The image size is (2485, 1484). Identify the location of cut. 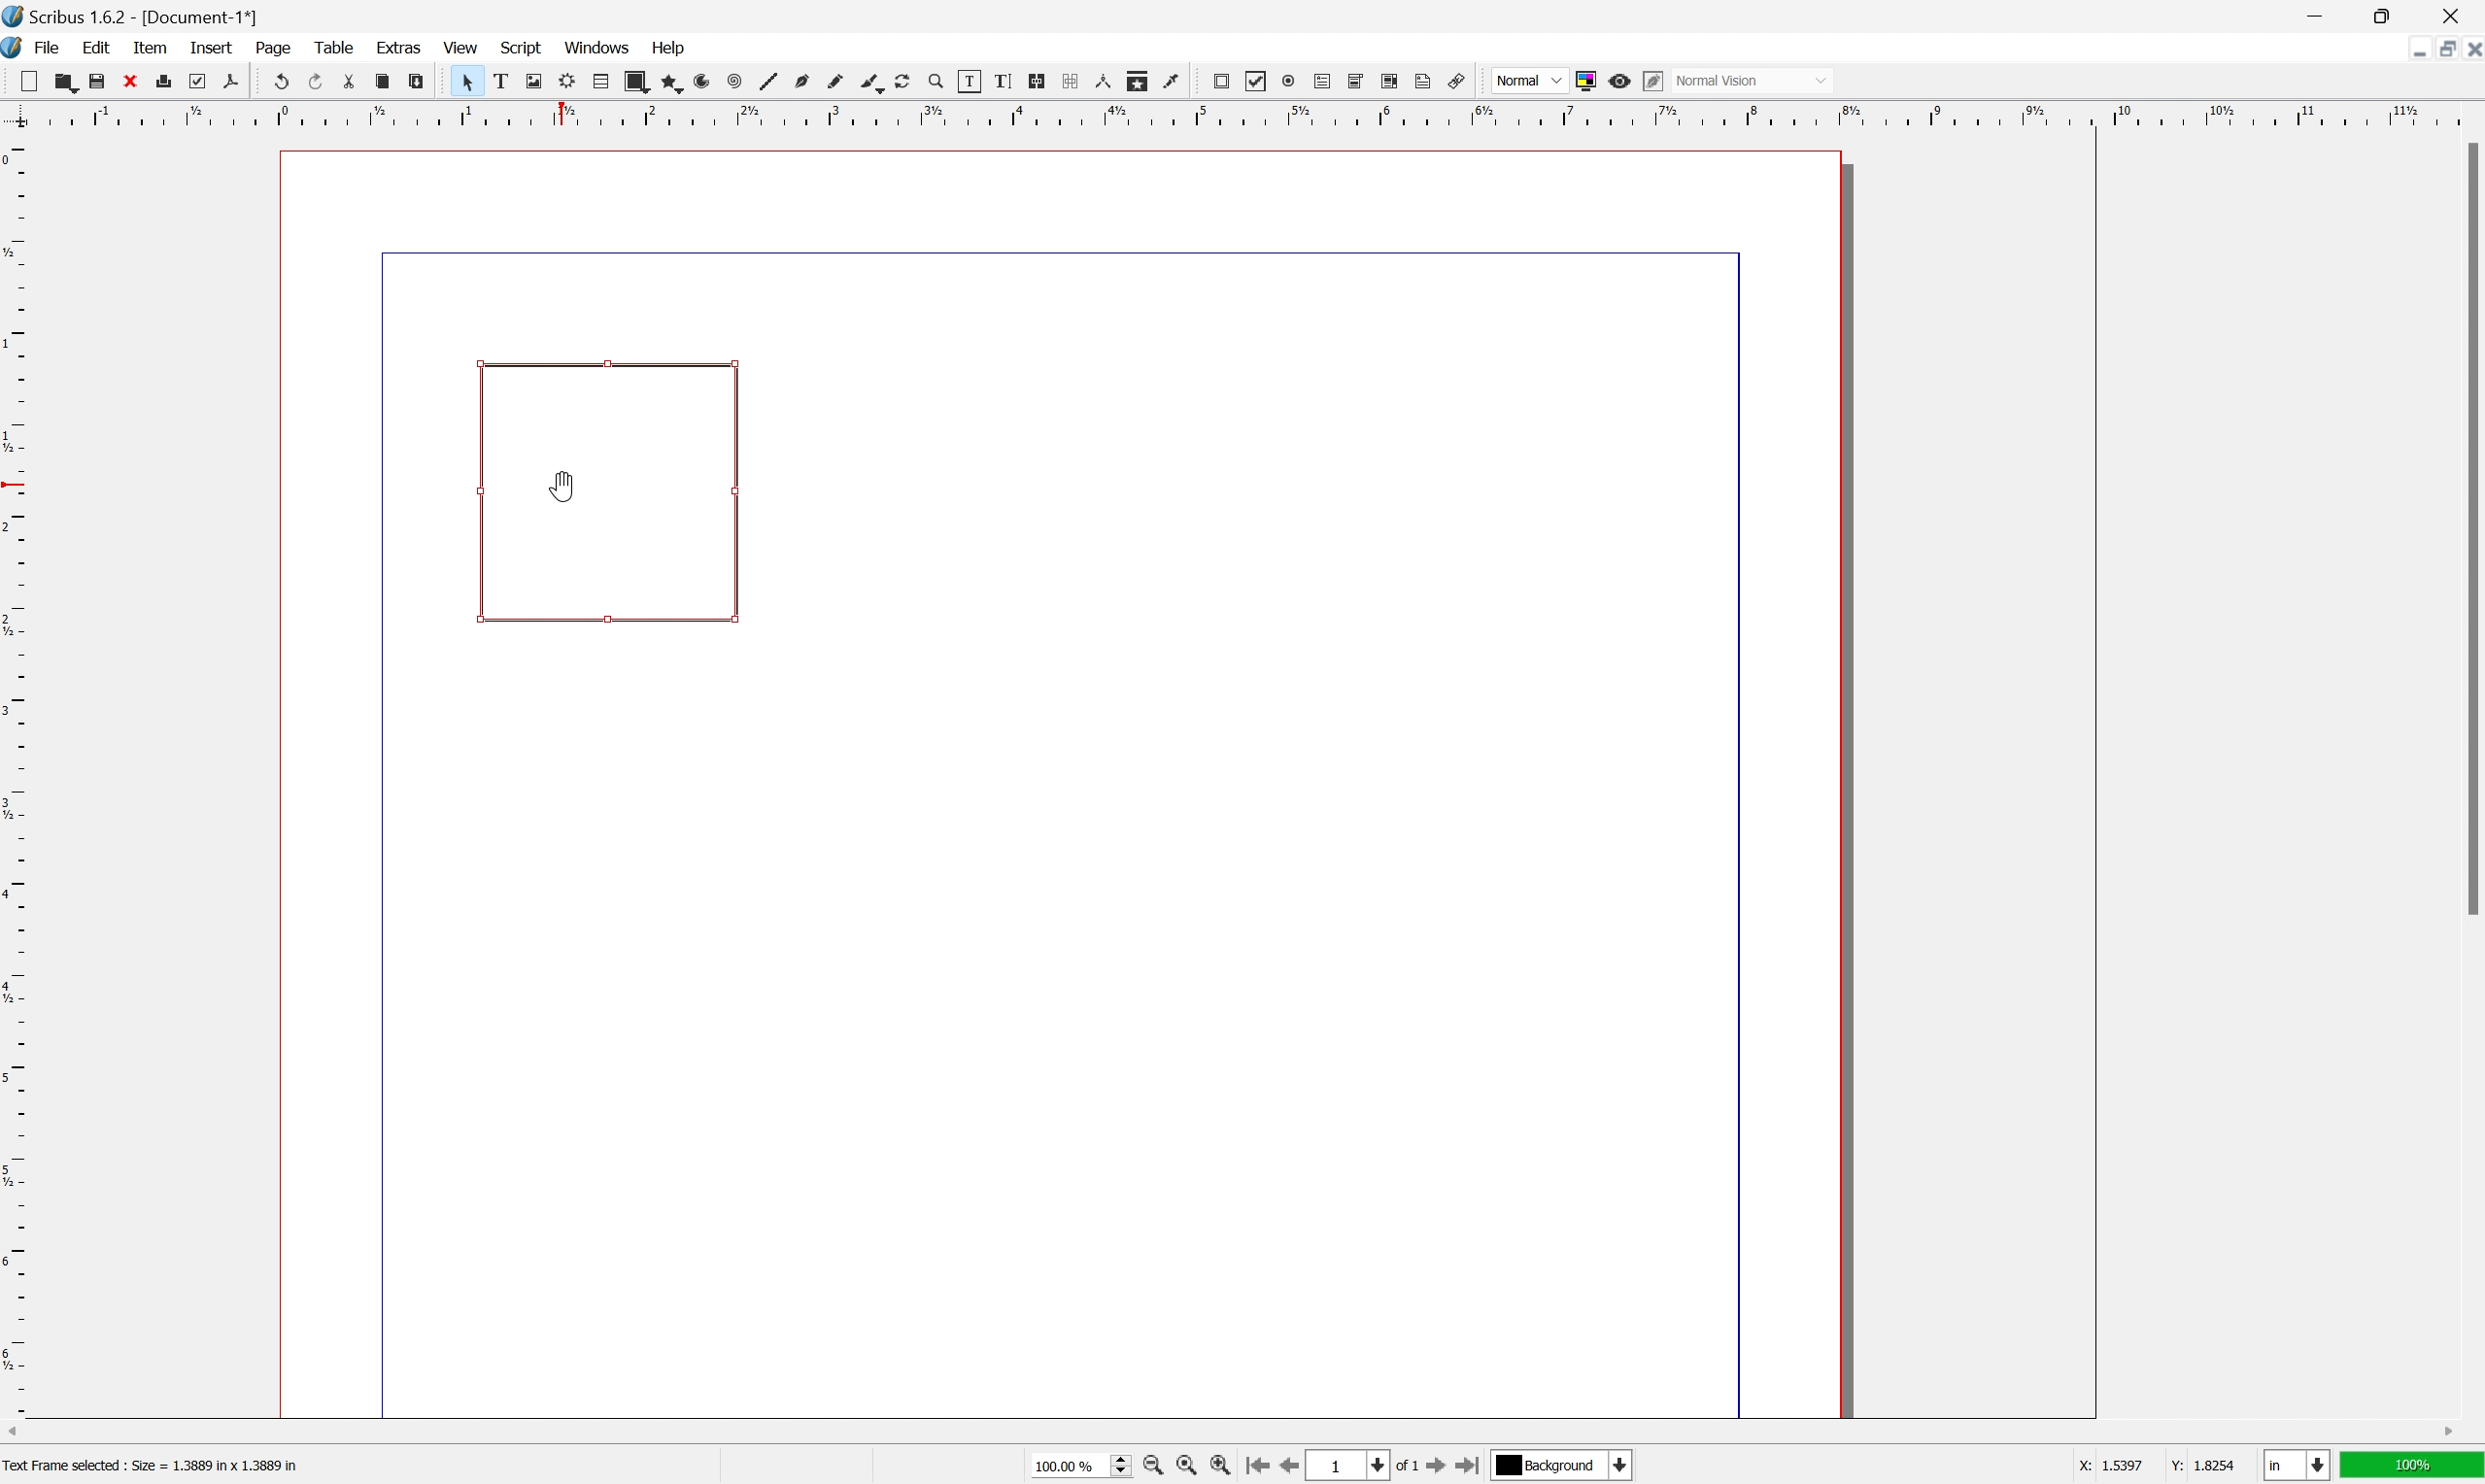
(349, 81).